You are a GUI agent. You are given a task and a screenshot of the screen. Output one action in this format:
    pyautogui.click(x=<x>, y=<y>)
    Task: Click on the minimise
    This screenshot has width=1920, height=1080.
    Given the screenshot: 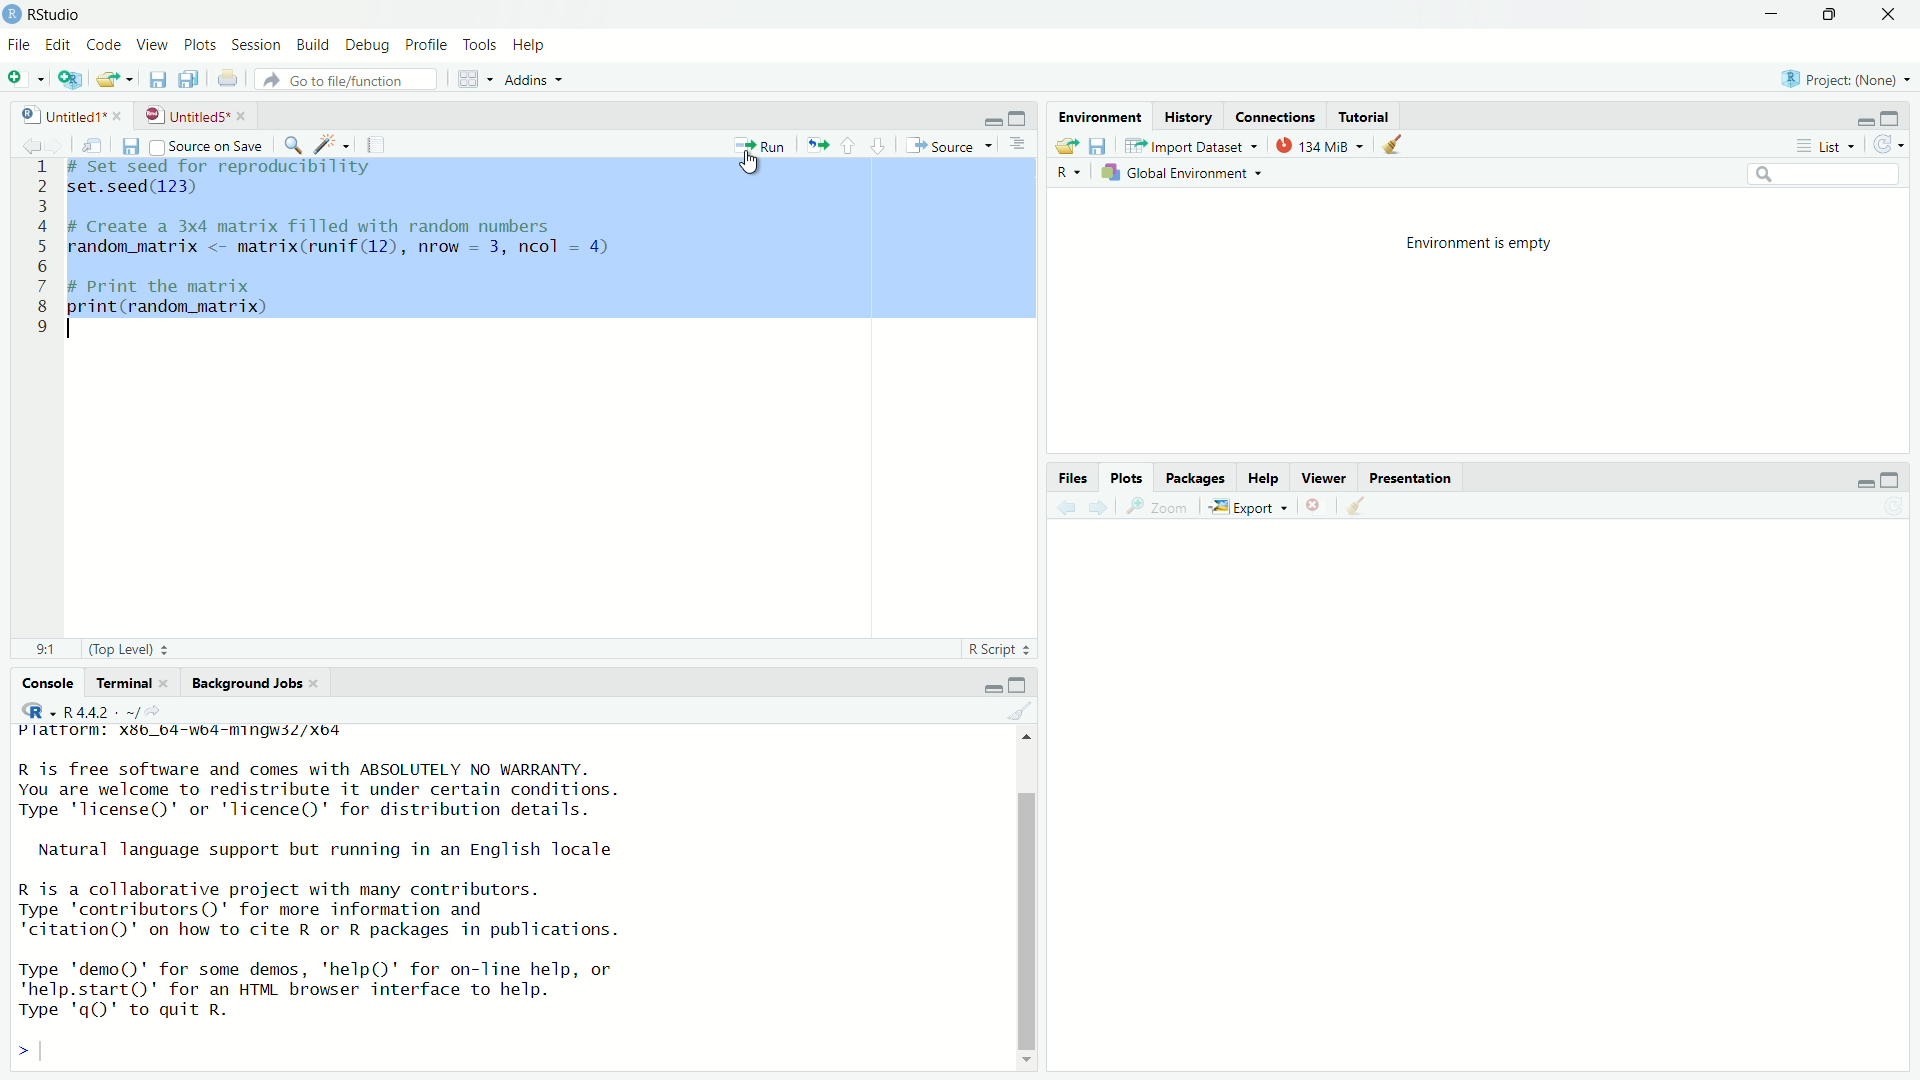 What is the action you would take?
    pyautogui.click(x=1771, y=15)
    